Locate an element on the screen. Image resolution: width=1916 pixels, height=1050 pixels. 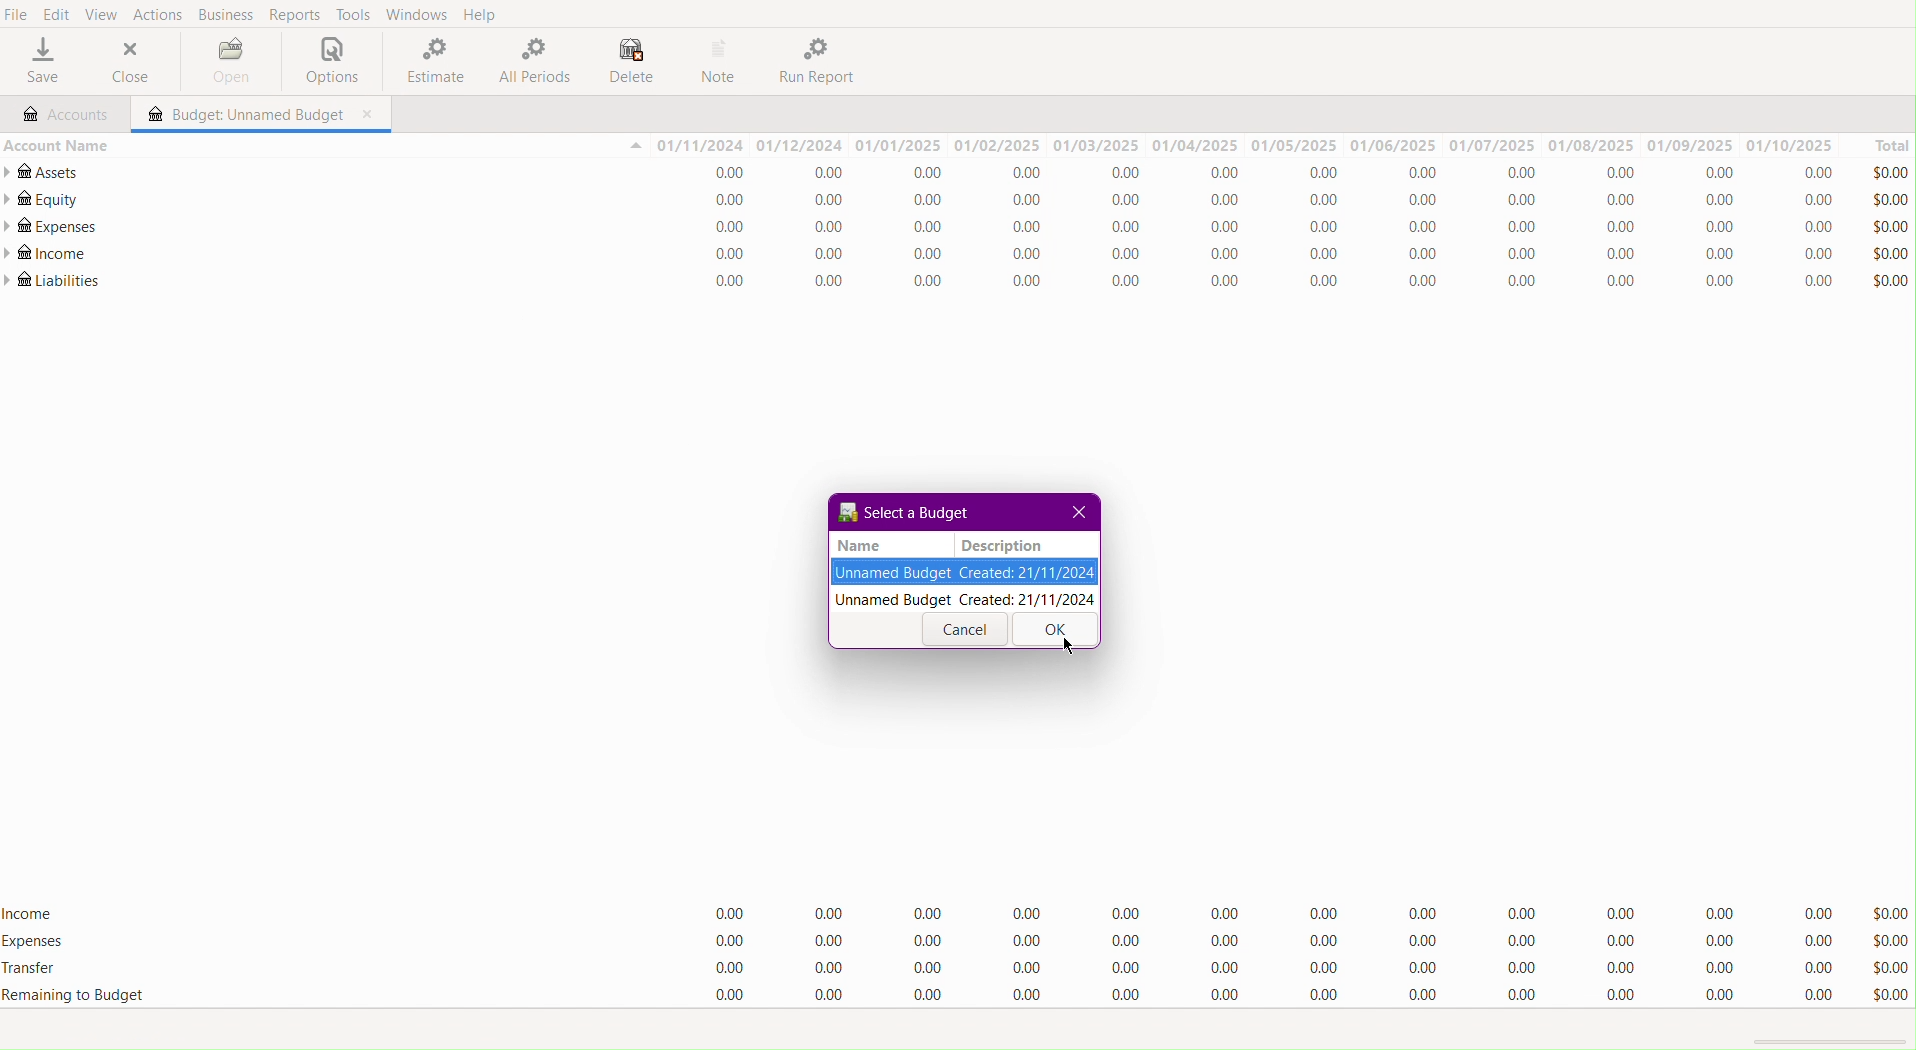
OK is located at coordinates (1052, 631).